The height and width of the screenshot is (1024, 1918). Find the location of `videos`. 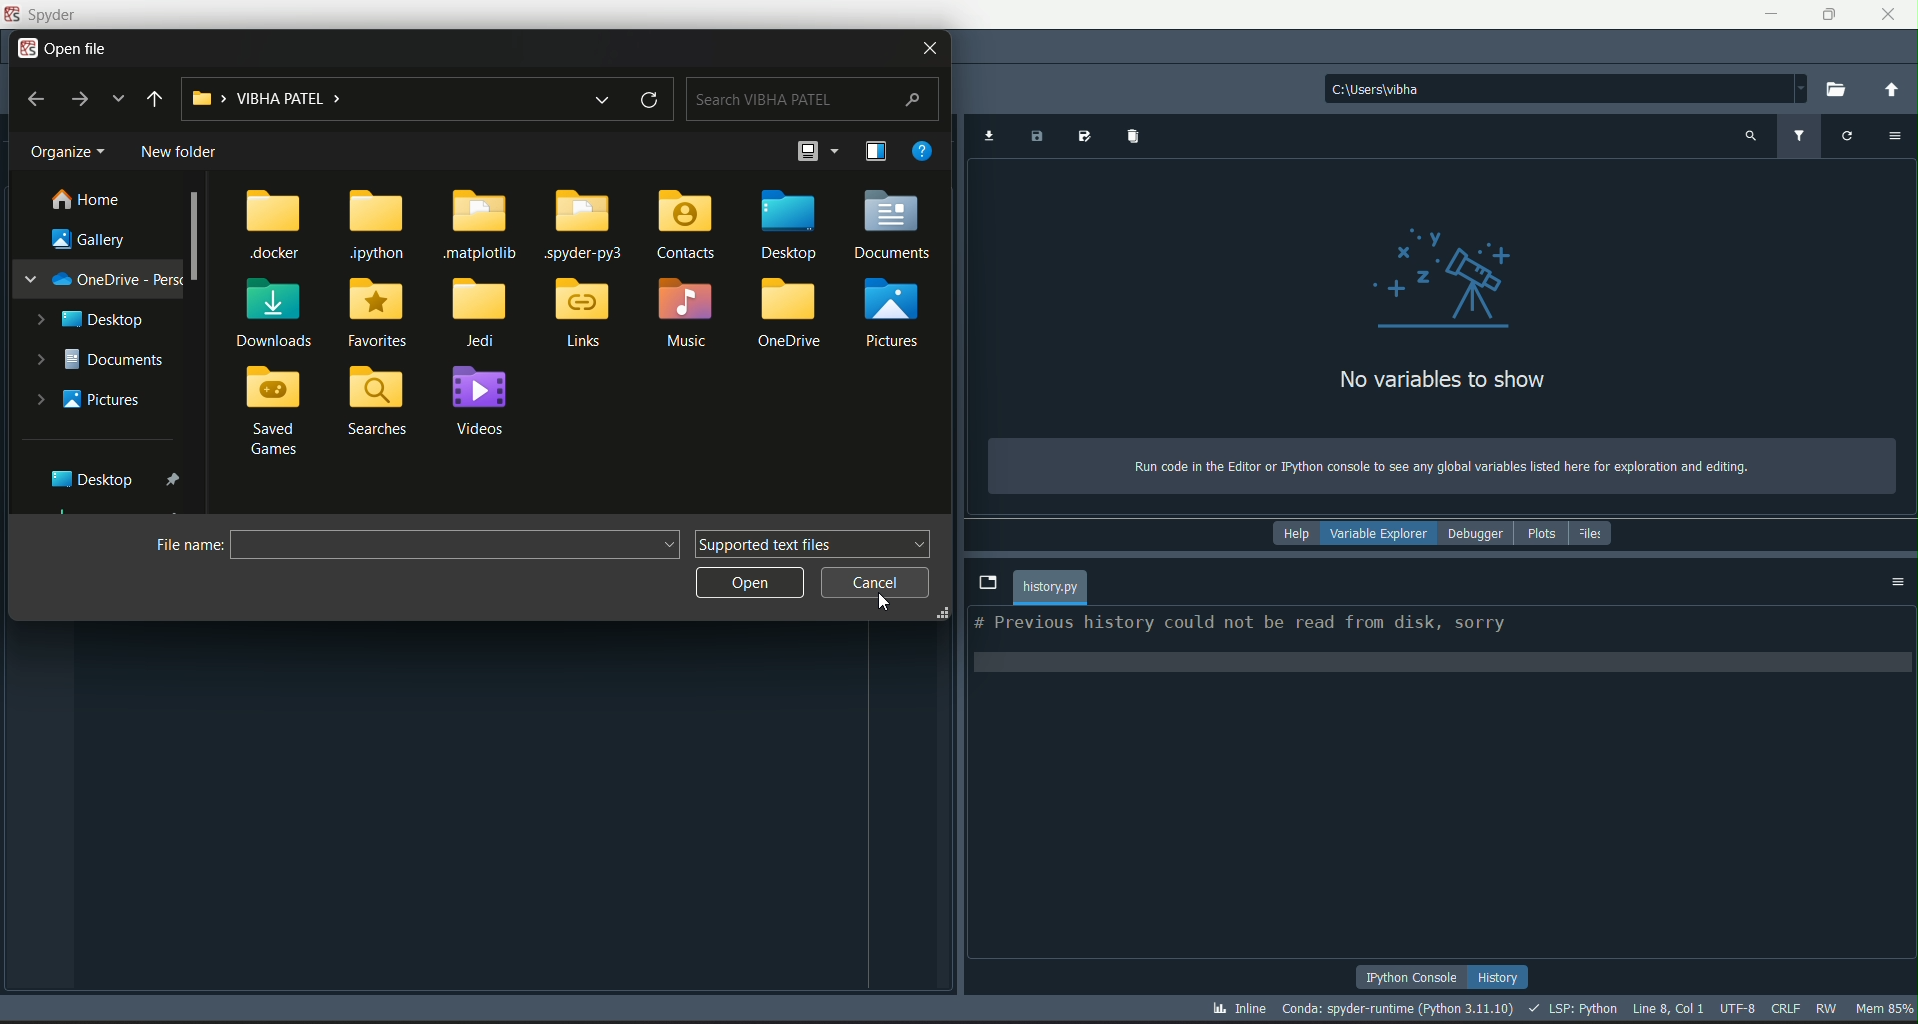

videos is located at coordinates (483, 401).